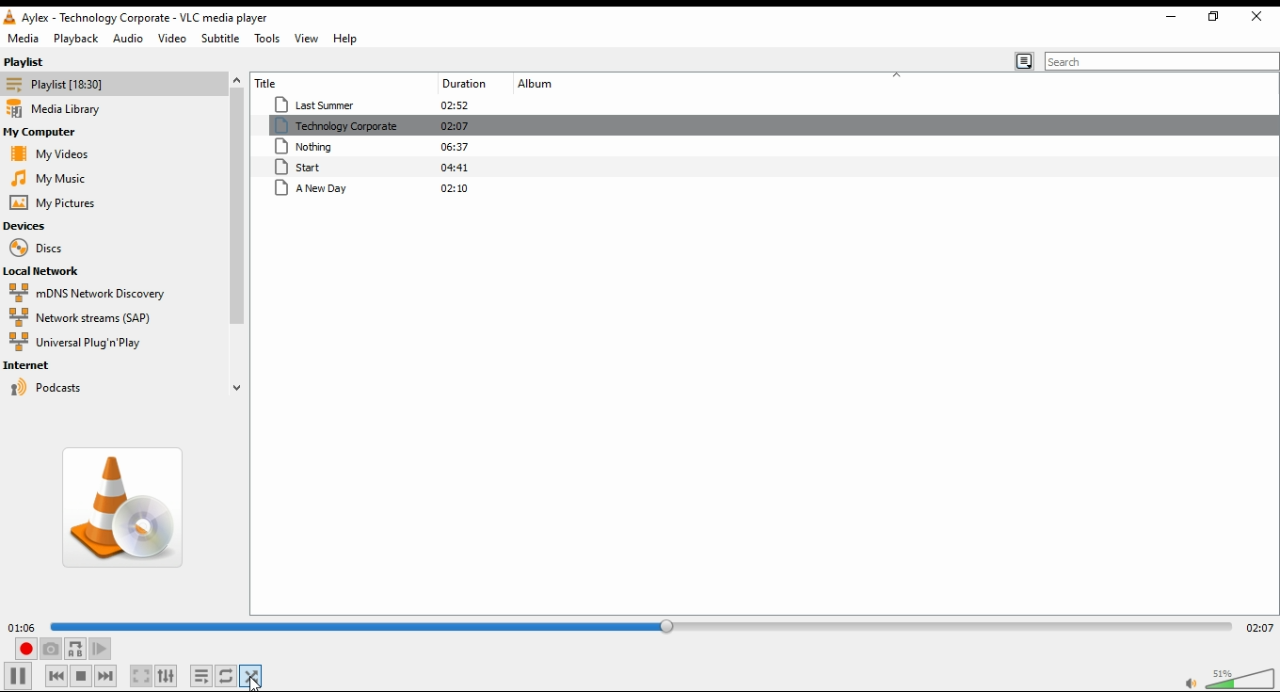 The height and width of the screenshot is (692, 1280). What do you see at coordinates (30, 364) in the screenshot?
I see `internet` at bounding box center [30, 364].